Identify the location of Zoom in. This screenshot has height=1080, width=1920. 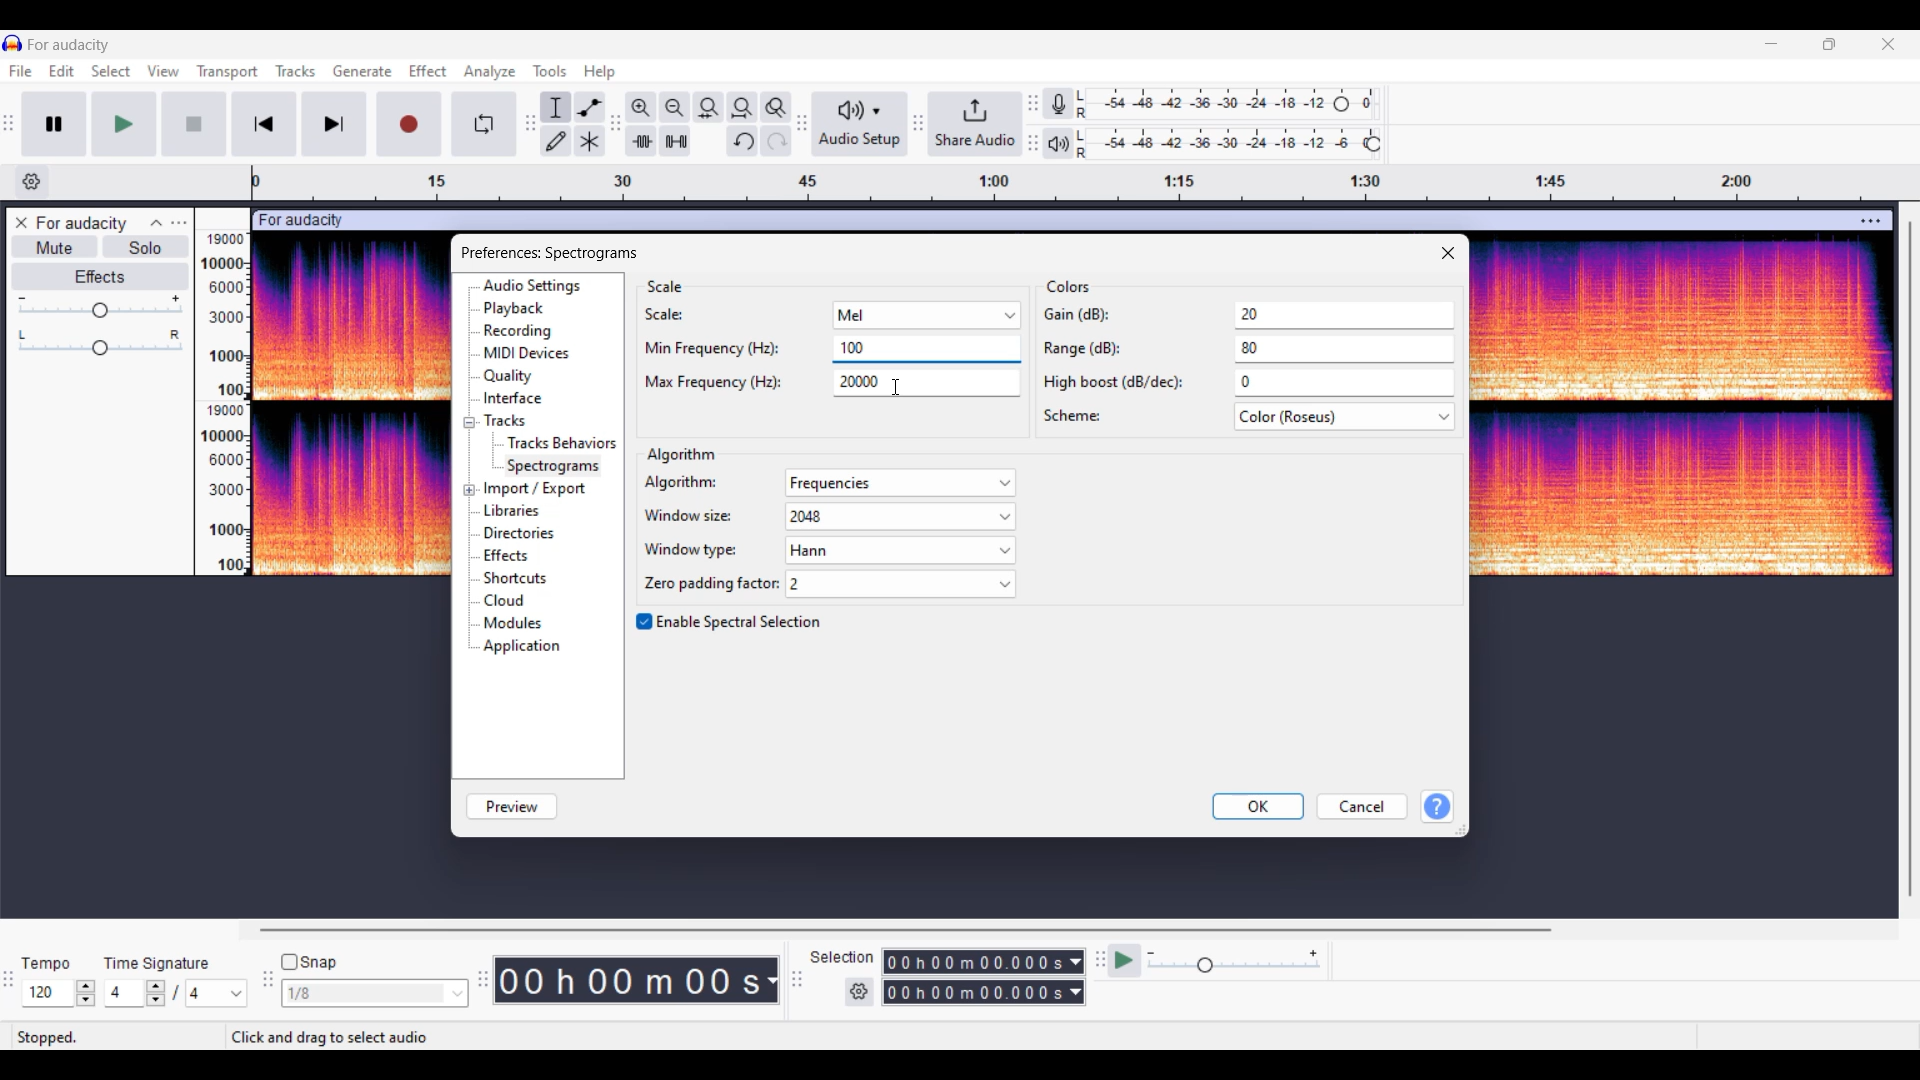
(642, 108).